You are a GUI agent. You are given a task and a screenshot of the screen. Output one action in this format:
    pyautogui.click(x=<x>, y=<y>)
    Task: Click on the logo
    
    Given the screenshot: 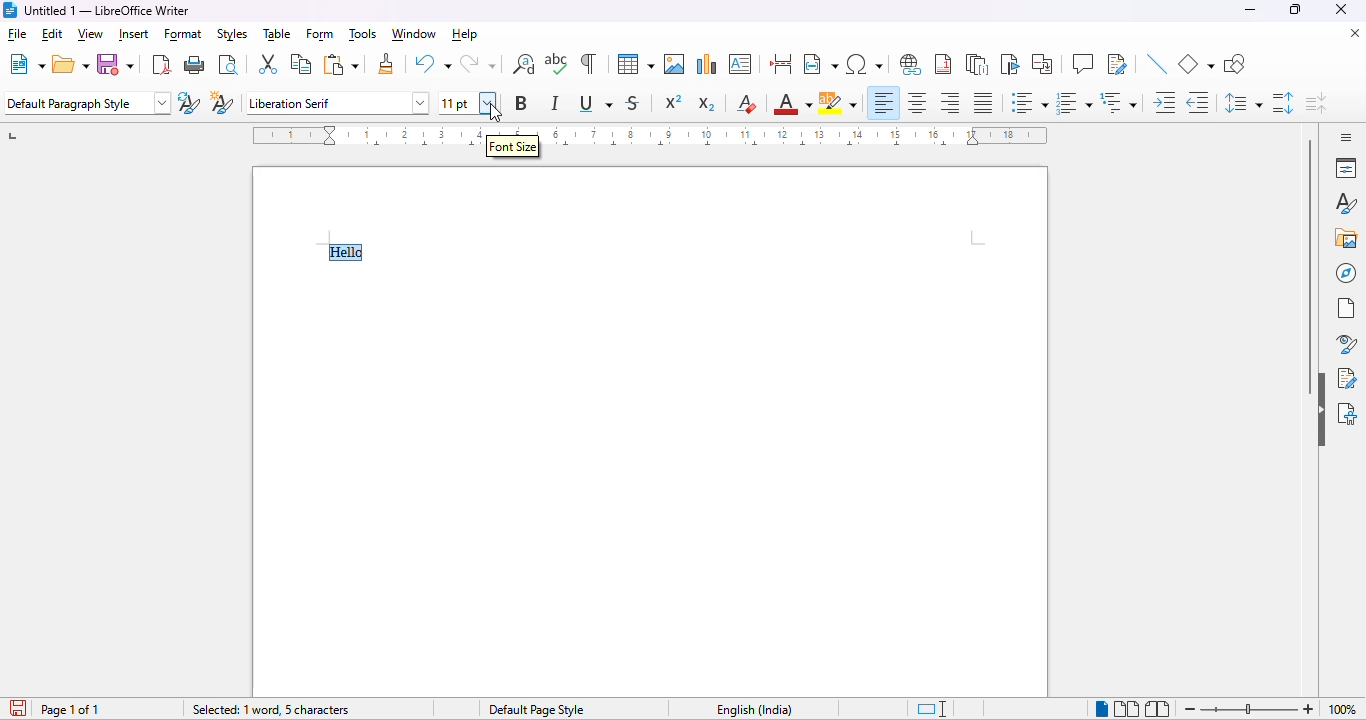 What is the action you would take?
    pyautogui.click(x=9, y=10)
    